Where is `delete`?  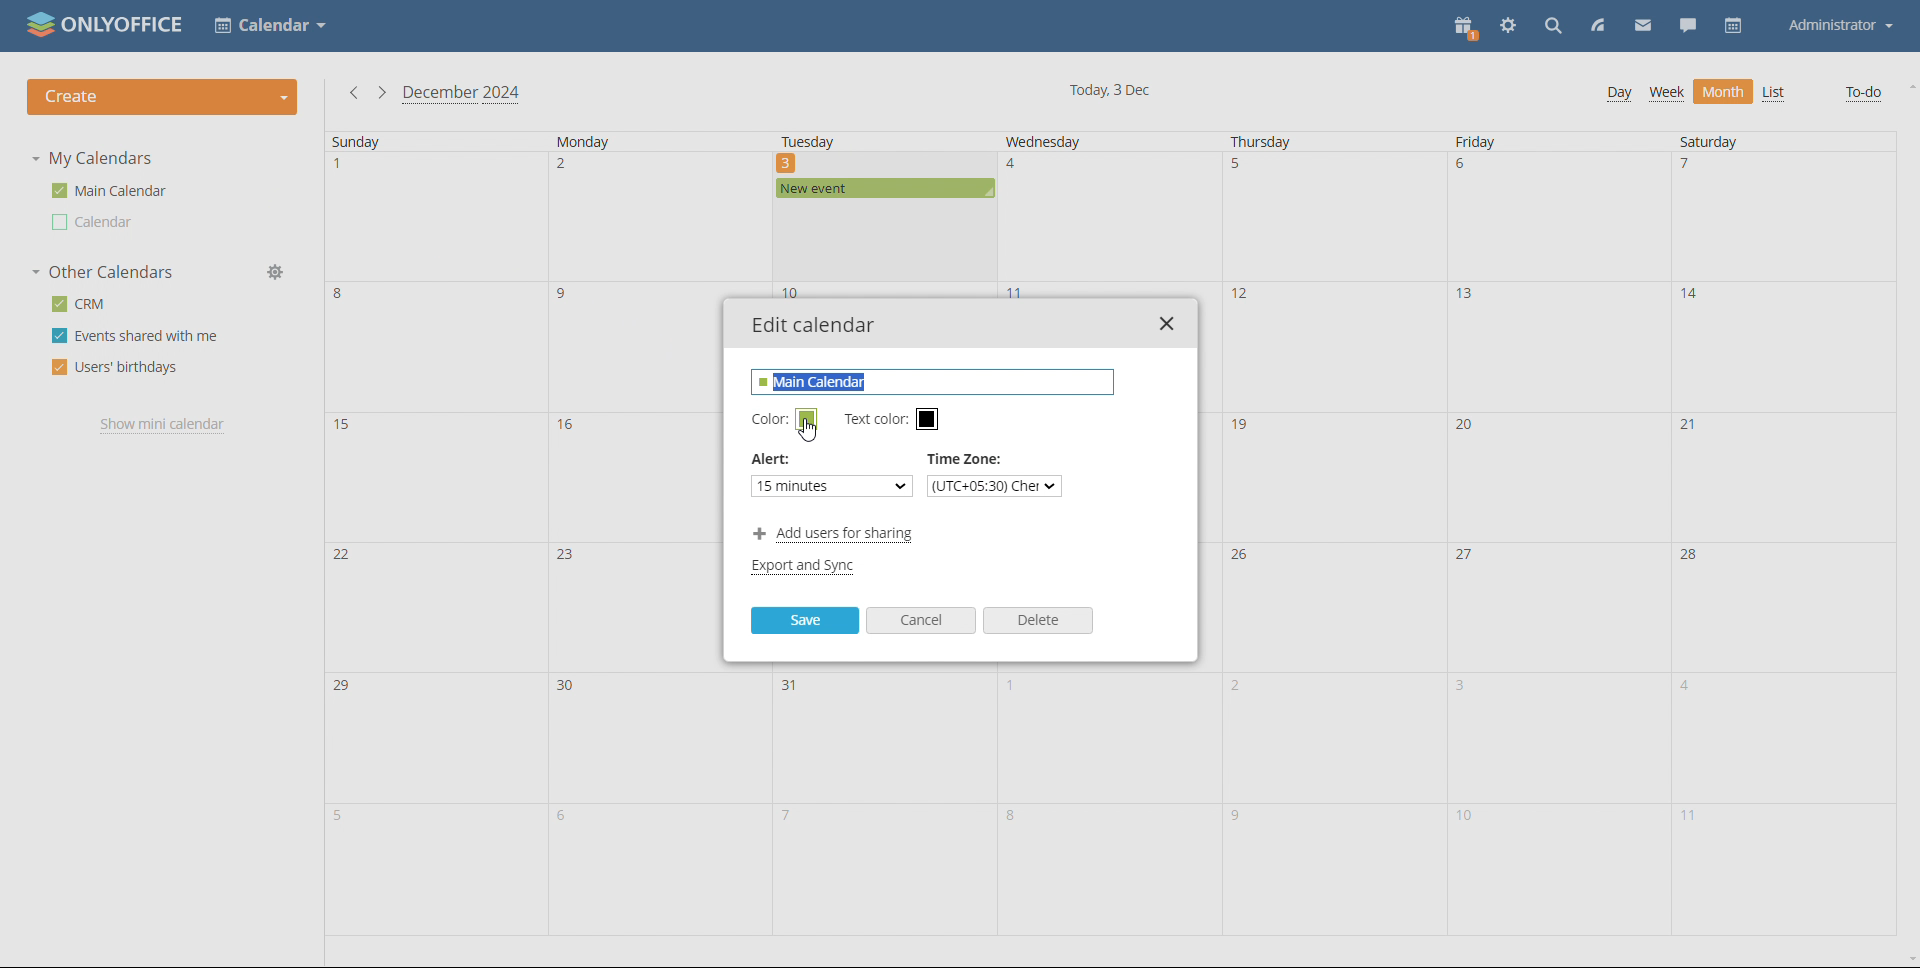 delete is located at coordinates (1038, 620).